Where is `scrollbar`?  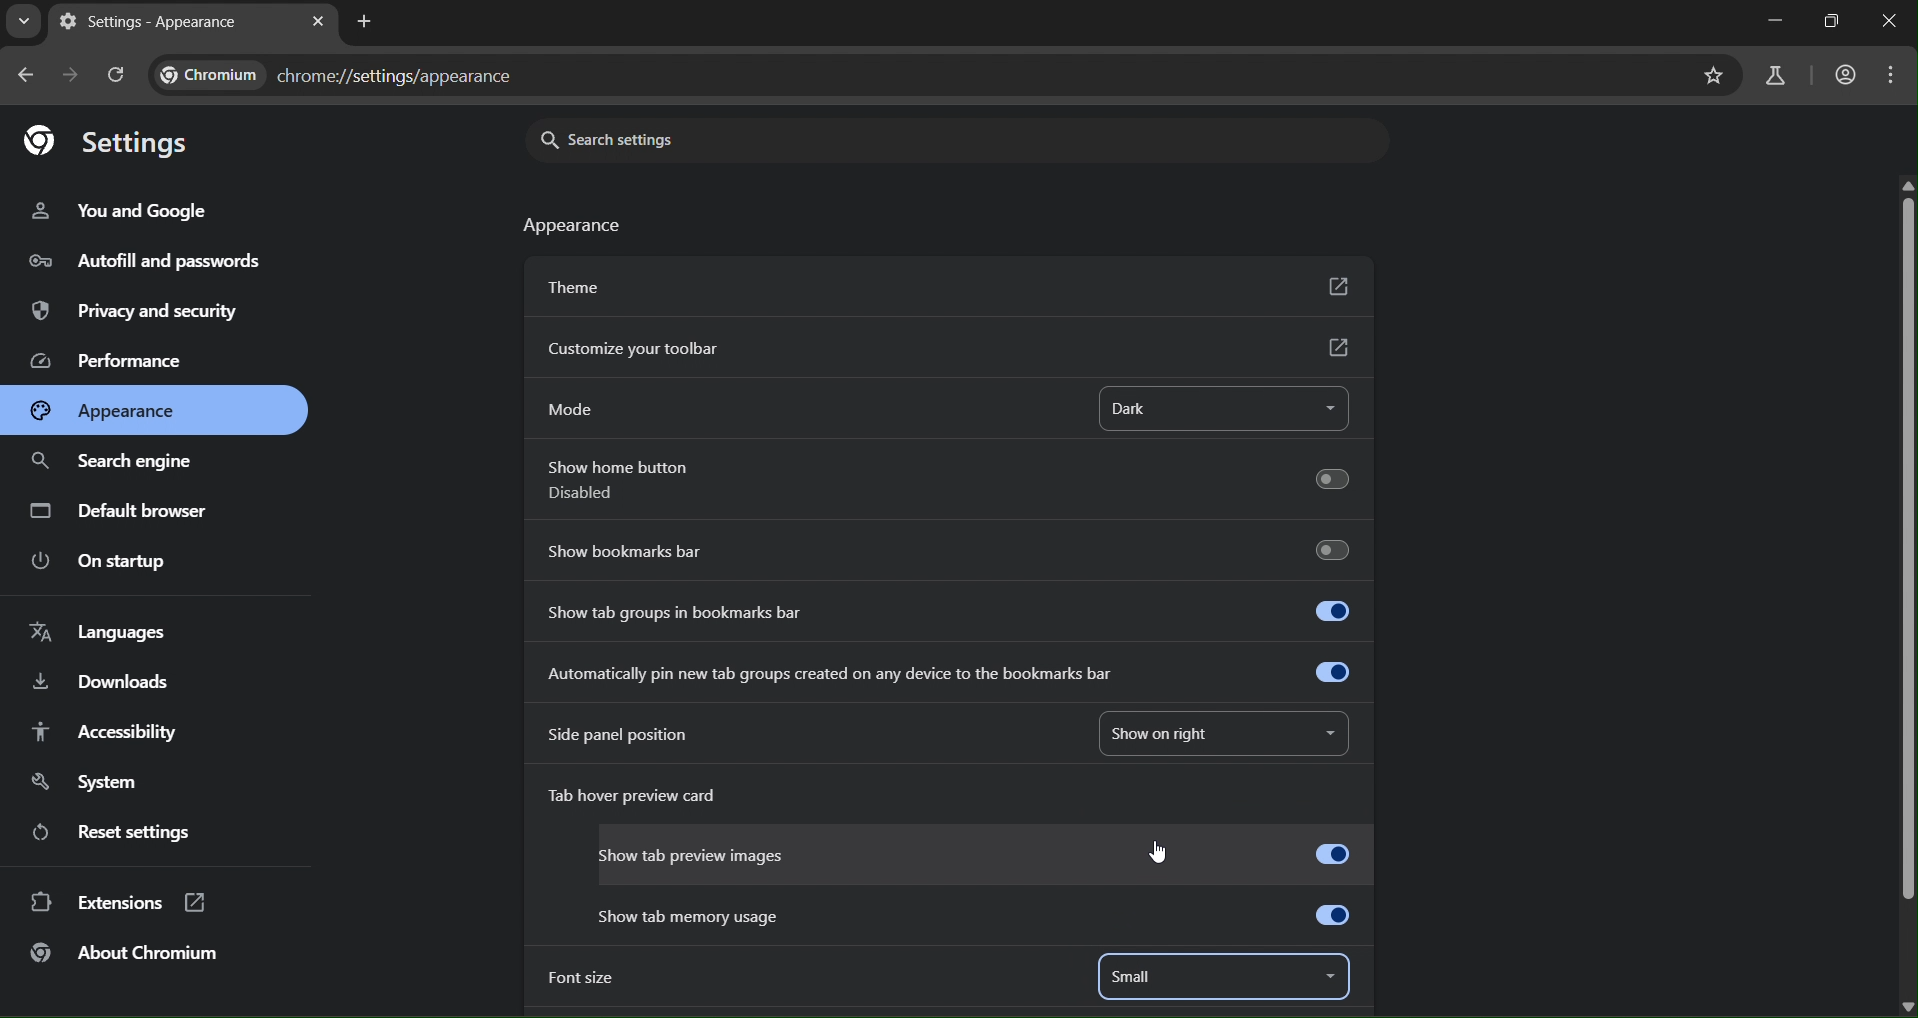 scrollbar is located at coordinates (1900, 539).